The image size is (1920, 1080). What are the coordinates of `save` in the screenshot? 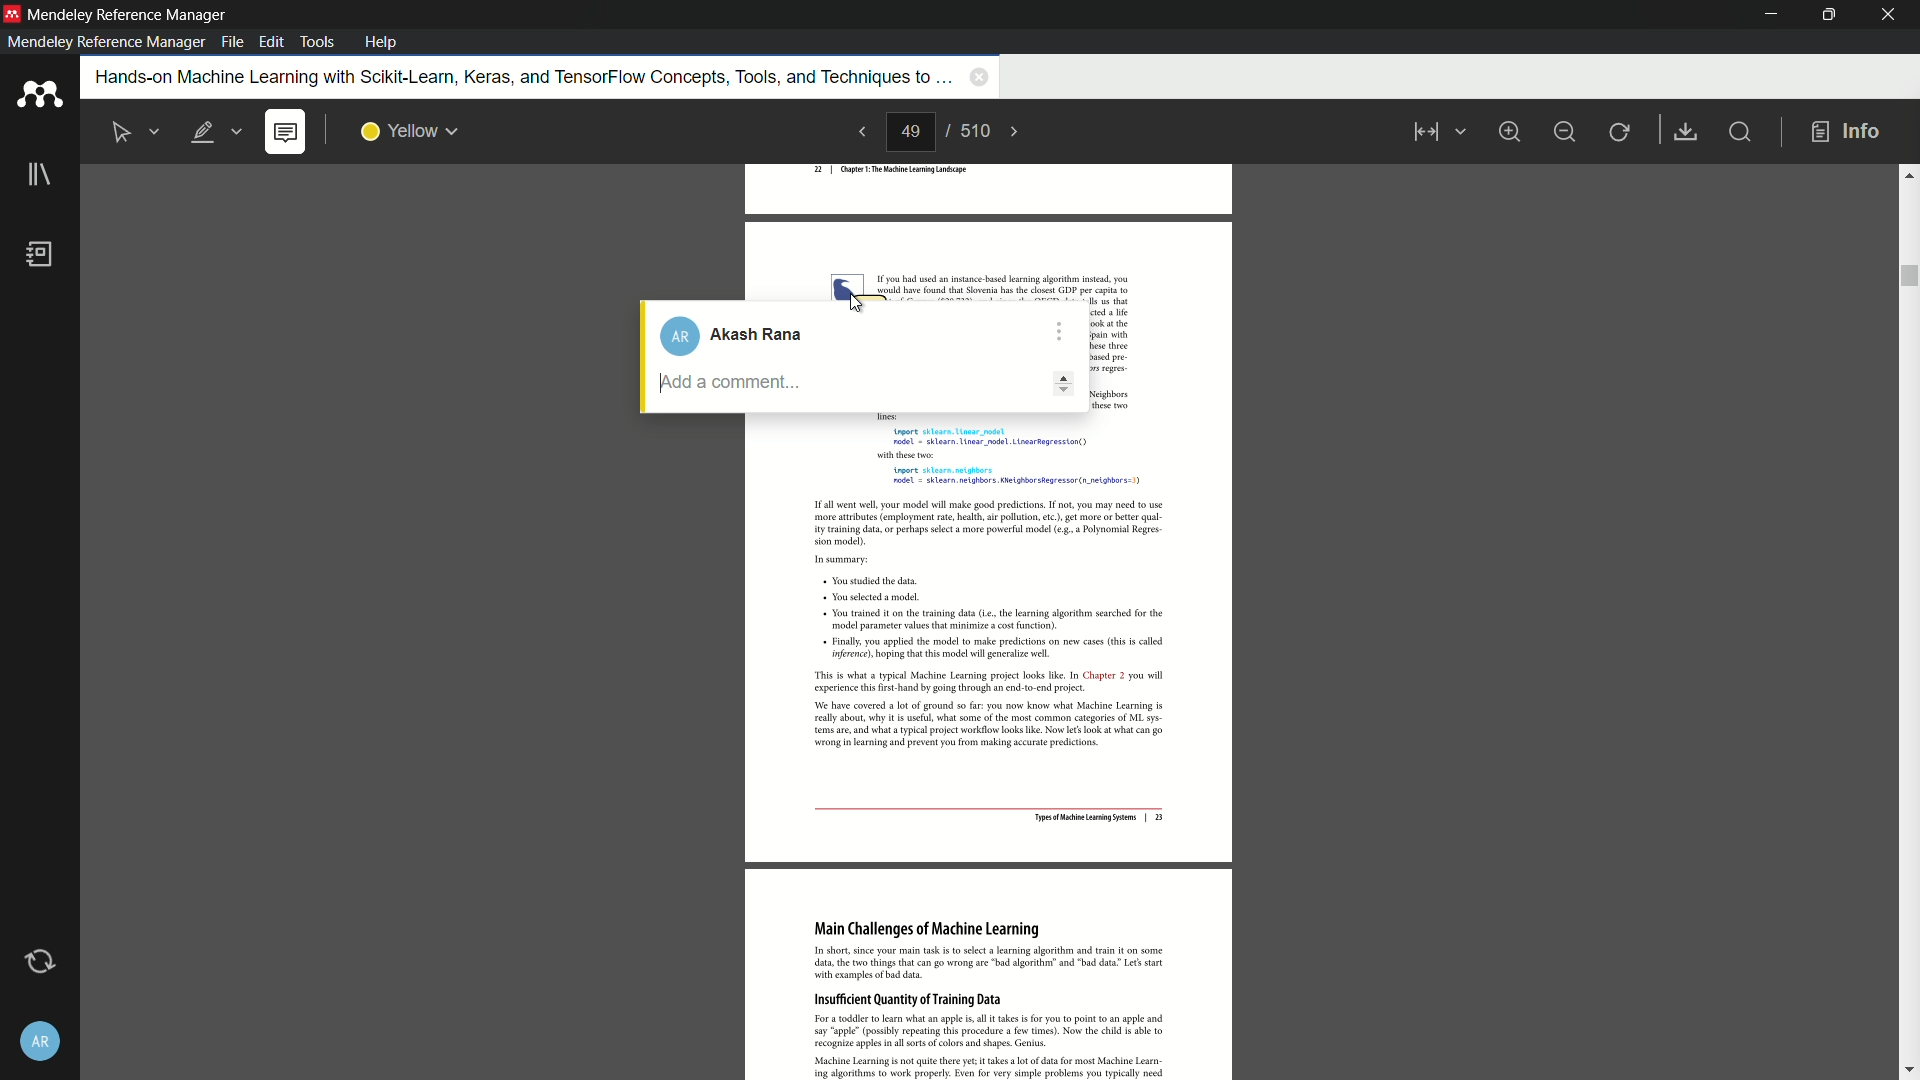 It's located at (1688, 132).